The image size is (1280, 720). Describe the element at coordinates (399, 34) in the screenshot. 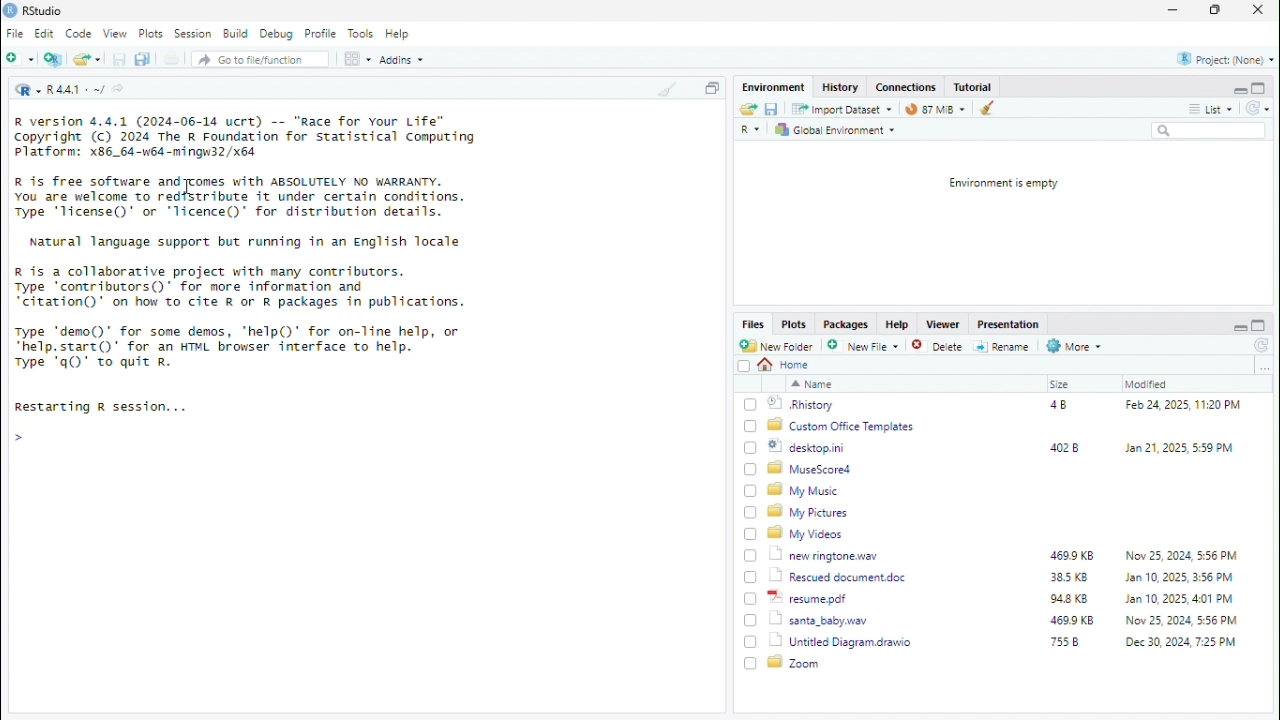

I see `Help` at that location.